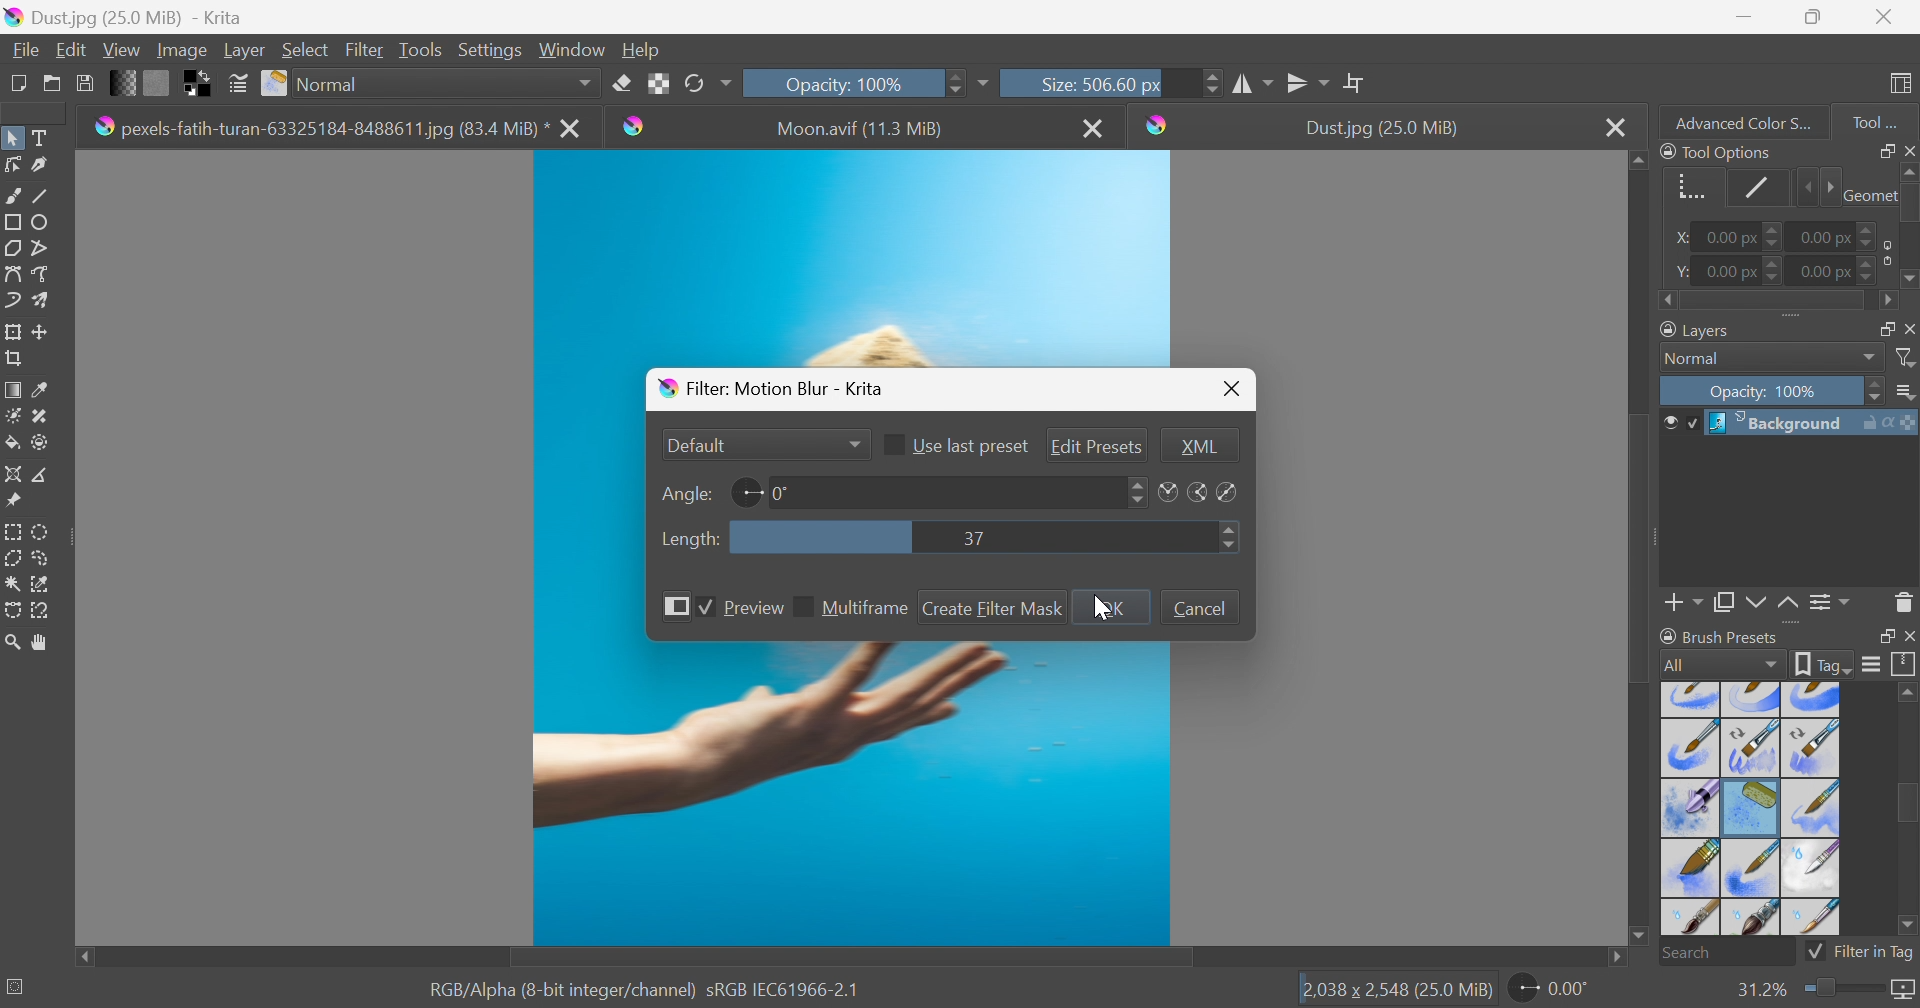 The height and width of the screenshot is (1008, 1920). Describe the element at coordinates (276, 84) in the screenshot. I see `Choose brush preset` at that location.